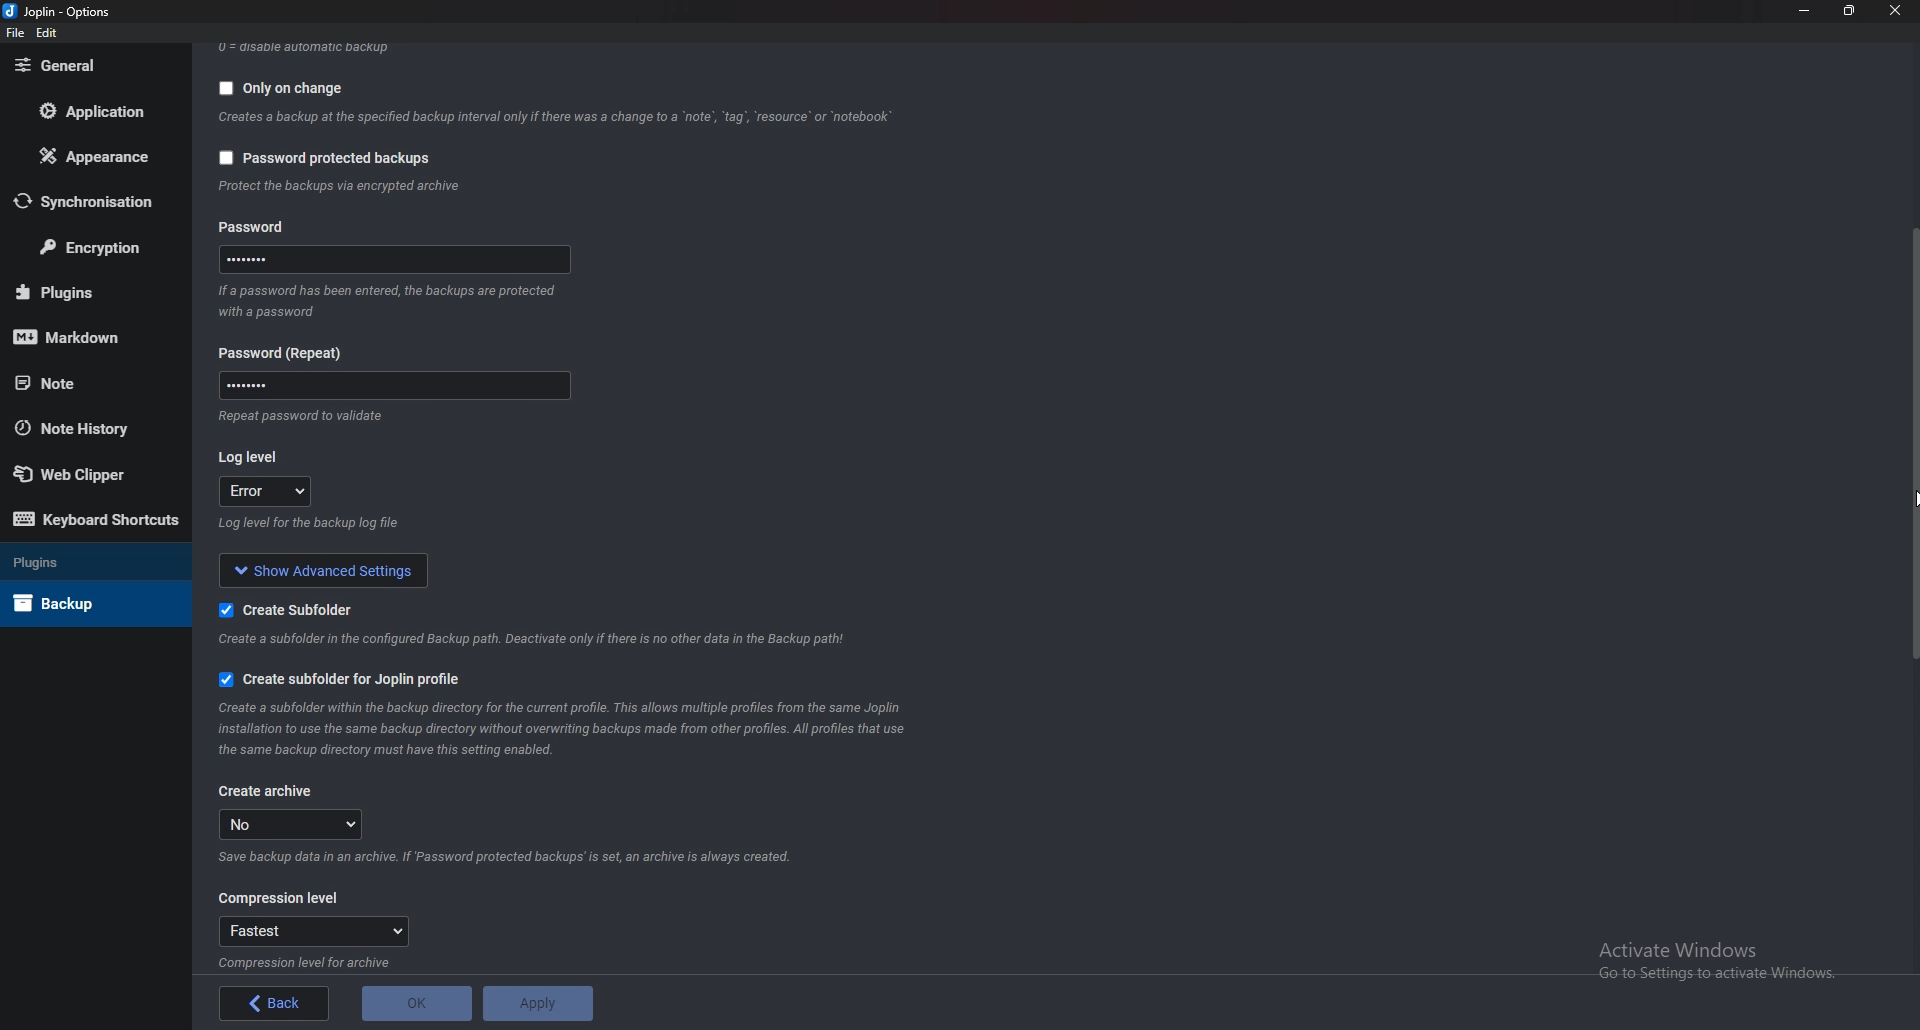  Describe the element at coordinates (265, 491) in the screenshot. I see `log level` at that location.